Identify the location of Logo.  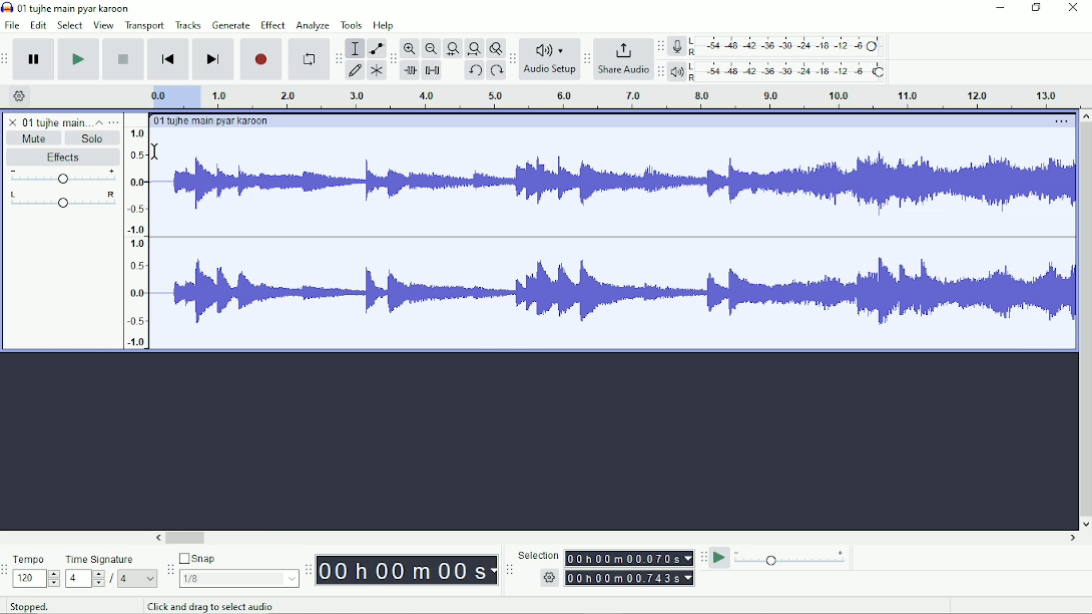
(7, 7).